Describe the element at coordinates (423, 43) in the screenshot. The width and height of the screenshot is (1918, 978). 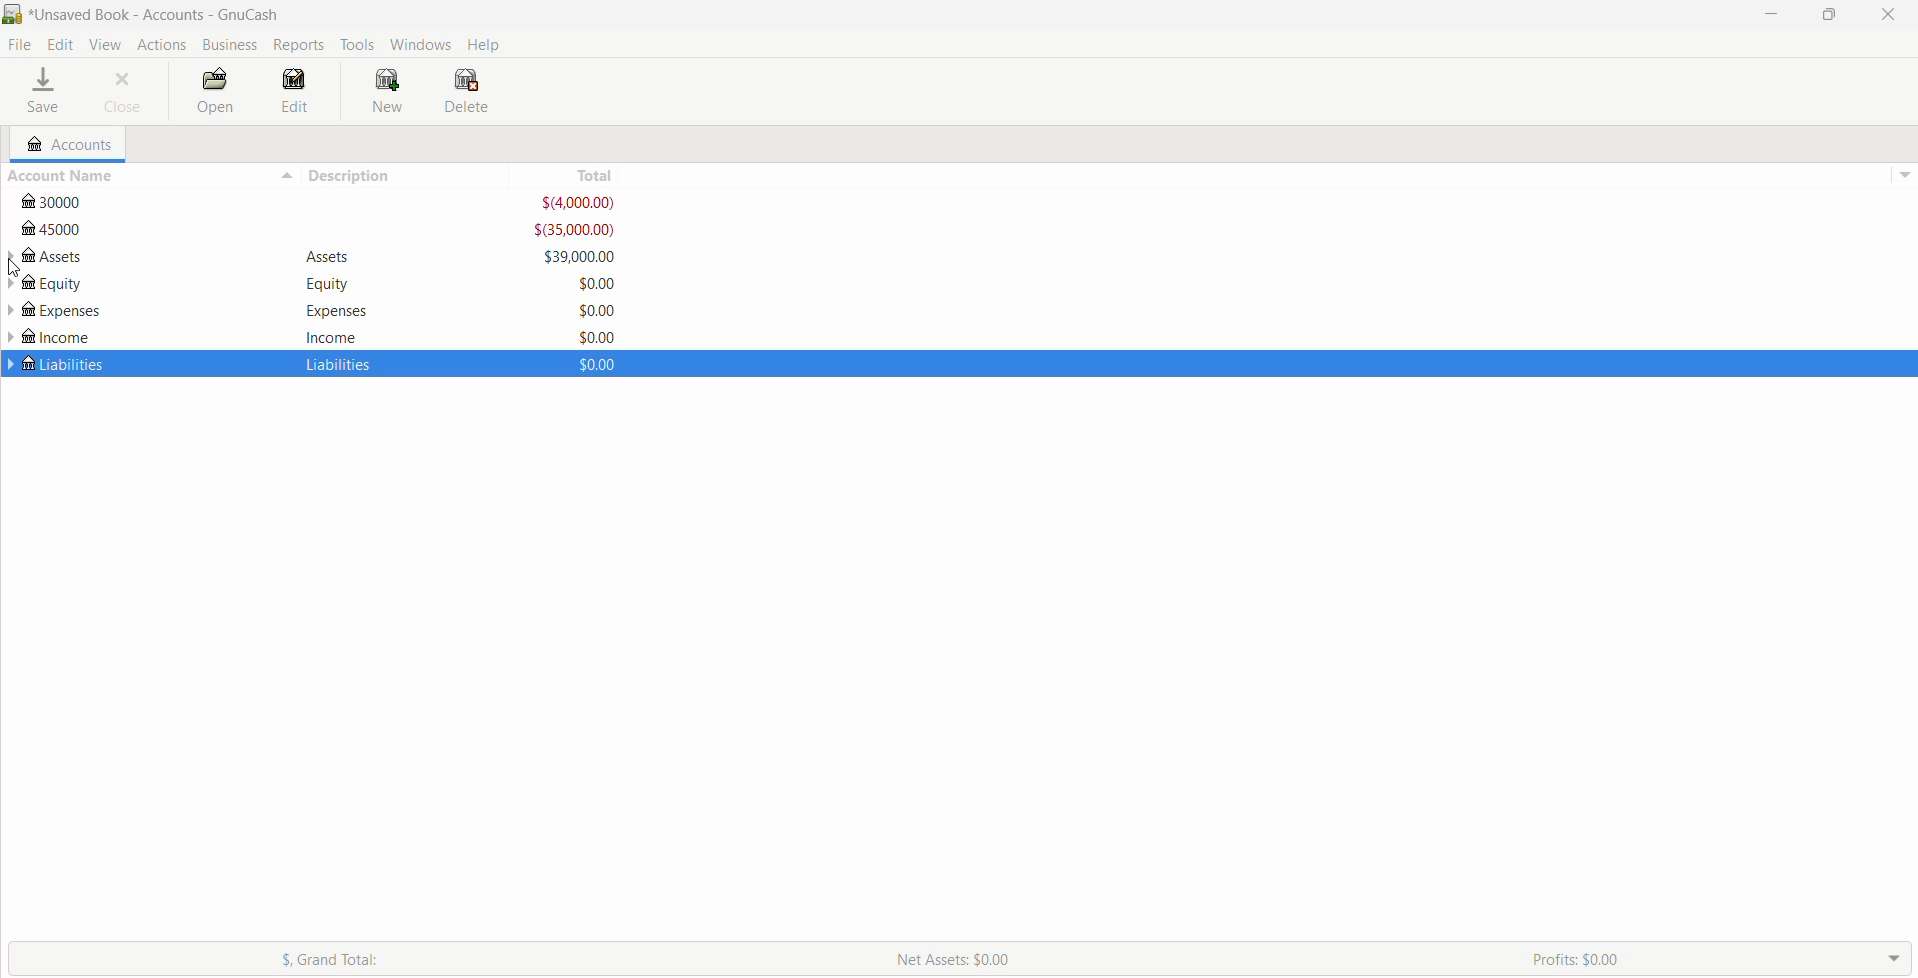
I see `Windows` at that location.